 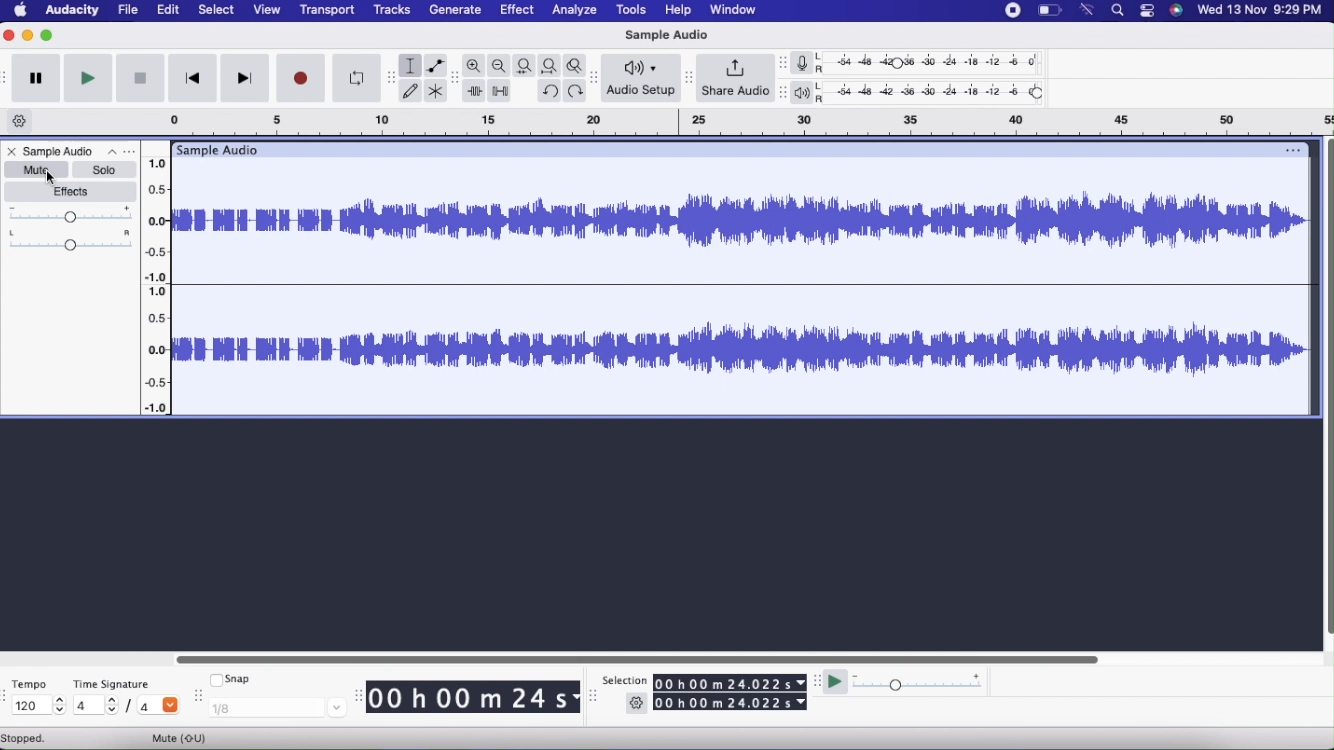 What do you see at coordinates (550, 65) in the screenshot?
I see `Fit project to width` at bounding box center [550, 65].